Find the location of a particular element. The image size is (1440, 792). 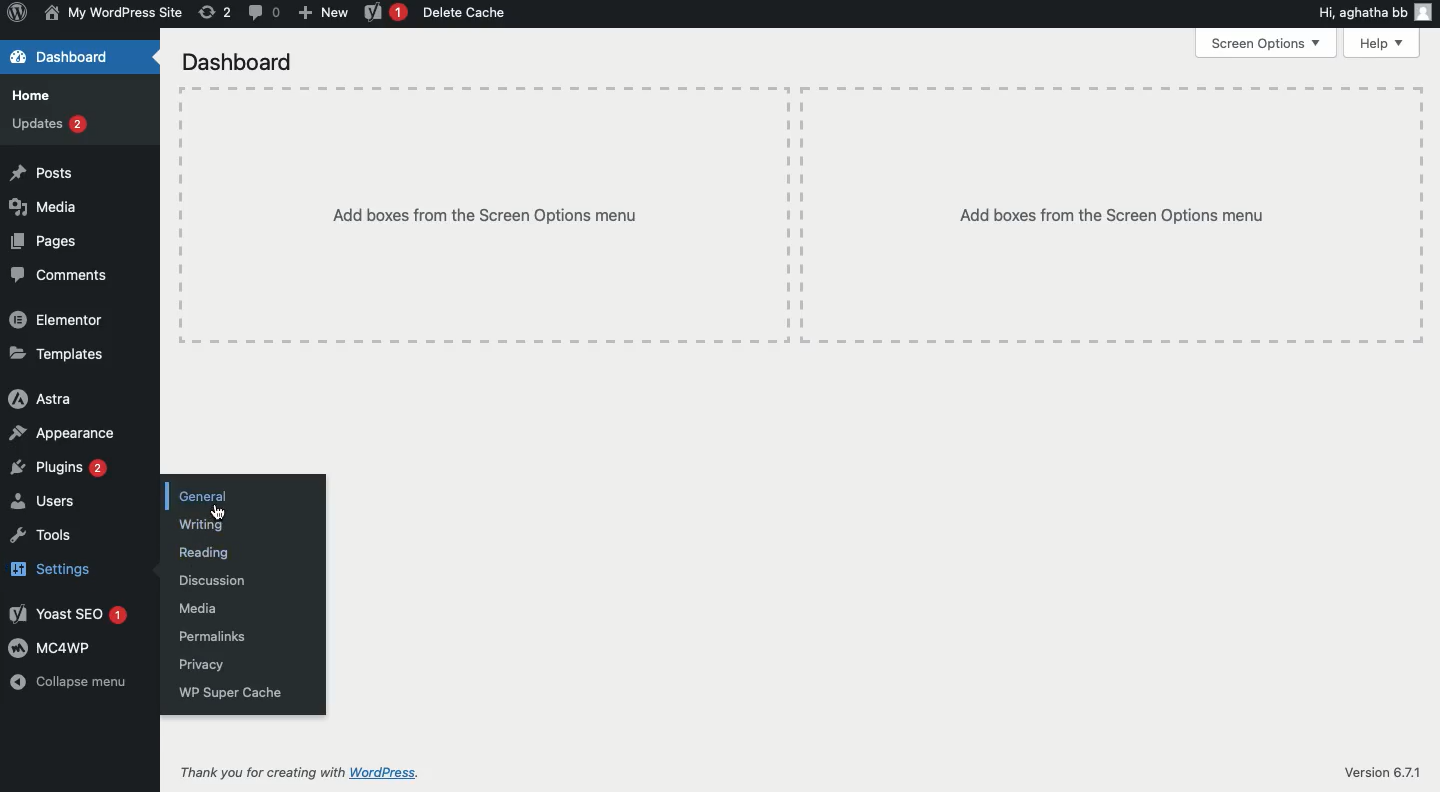

Media is located at coordinates (45, 207).